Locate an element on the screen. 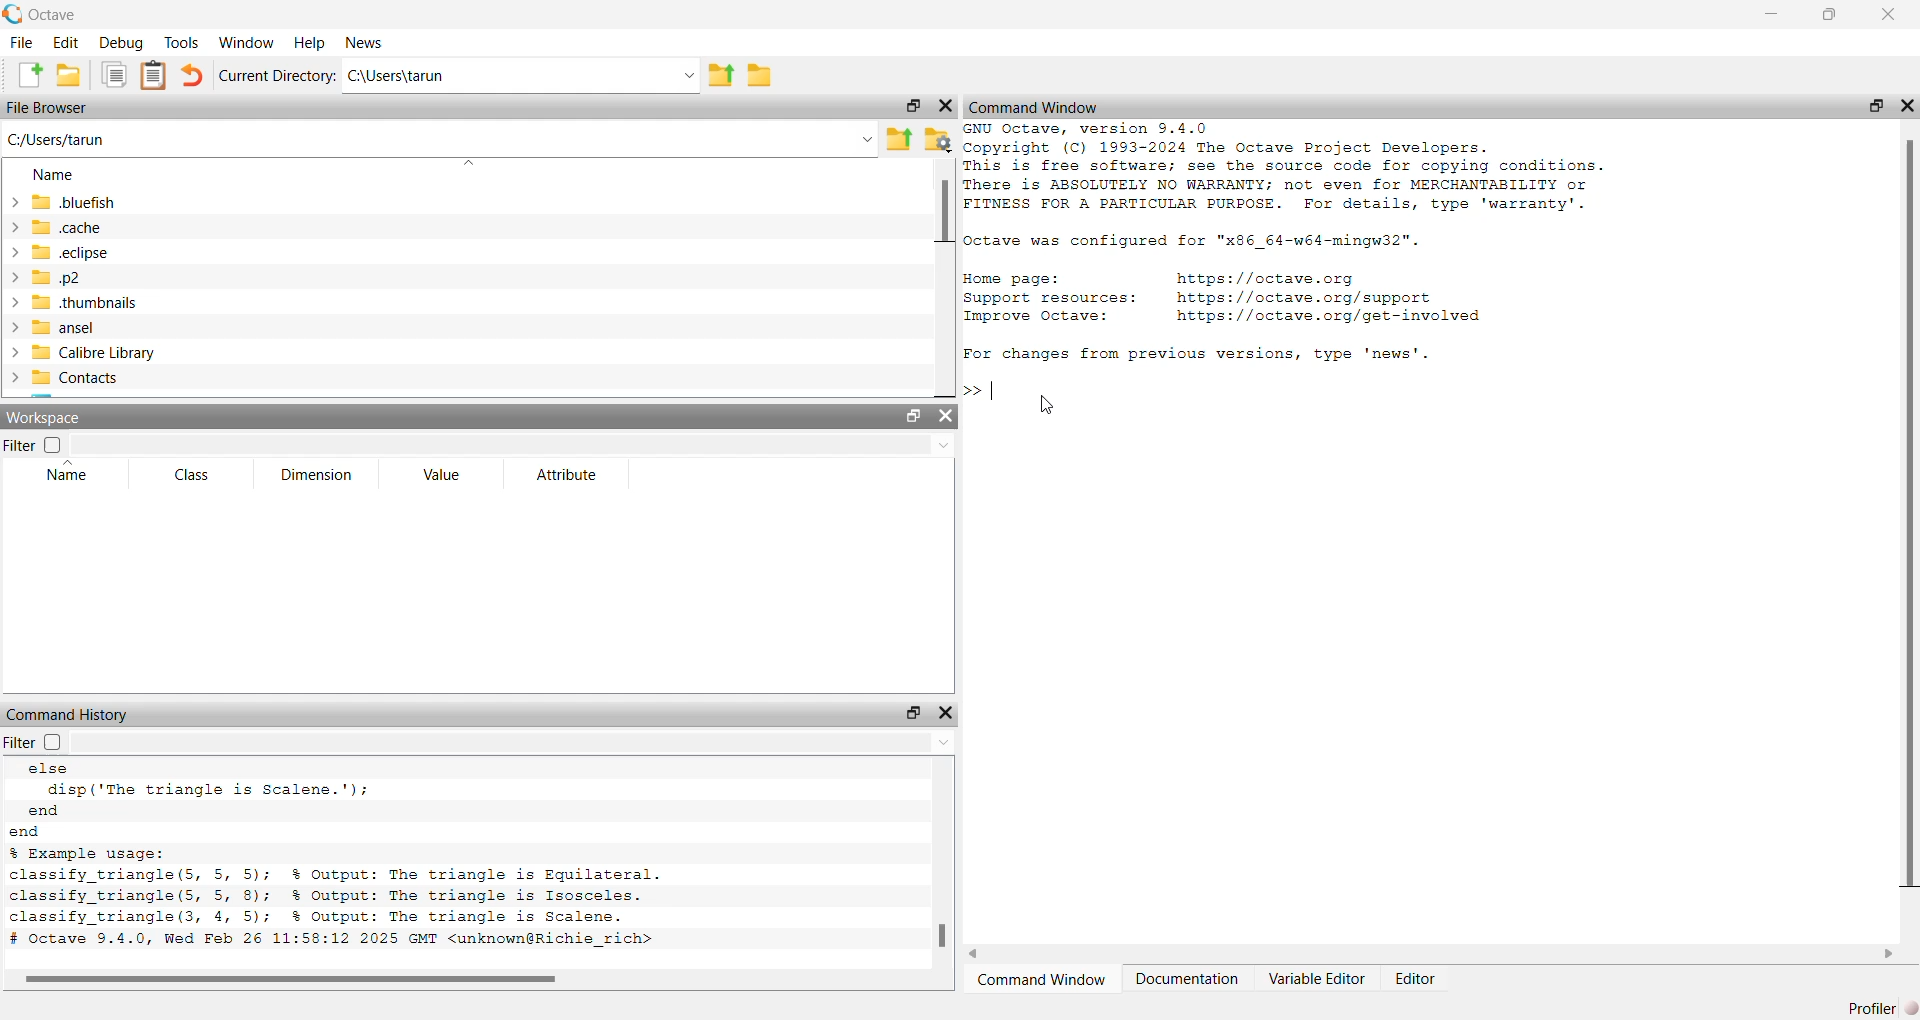 The height and width of the screenshot is (1020, 1920). browse directories is located at coordinates (760, 74).